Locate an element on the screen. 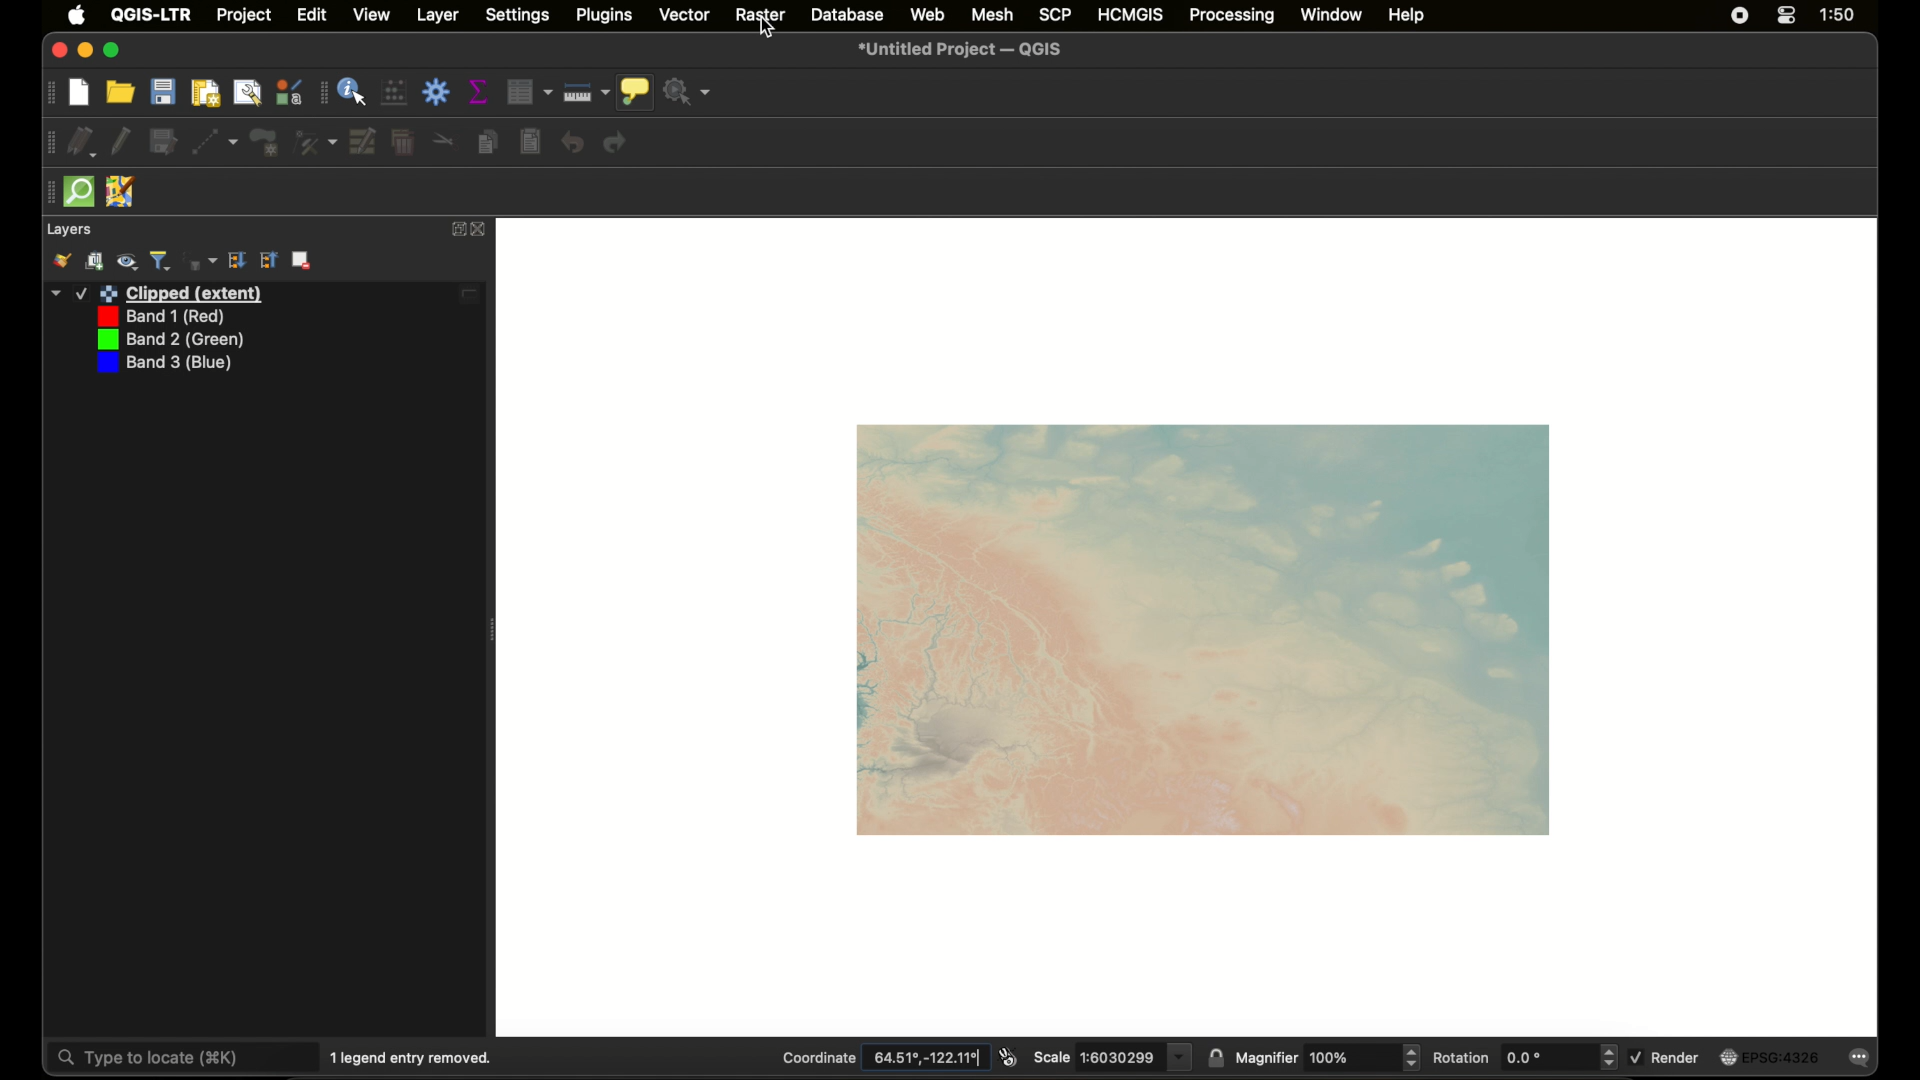 Image resolution: width=1920 pixels, height=1080 pixels. apple icon is located at coordinates (77, 15).